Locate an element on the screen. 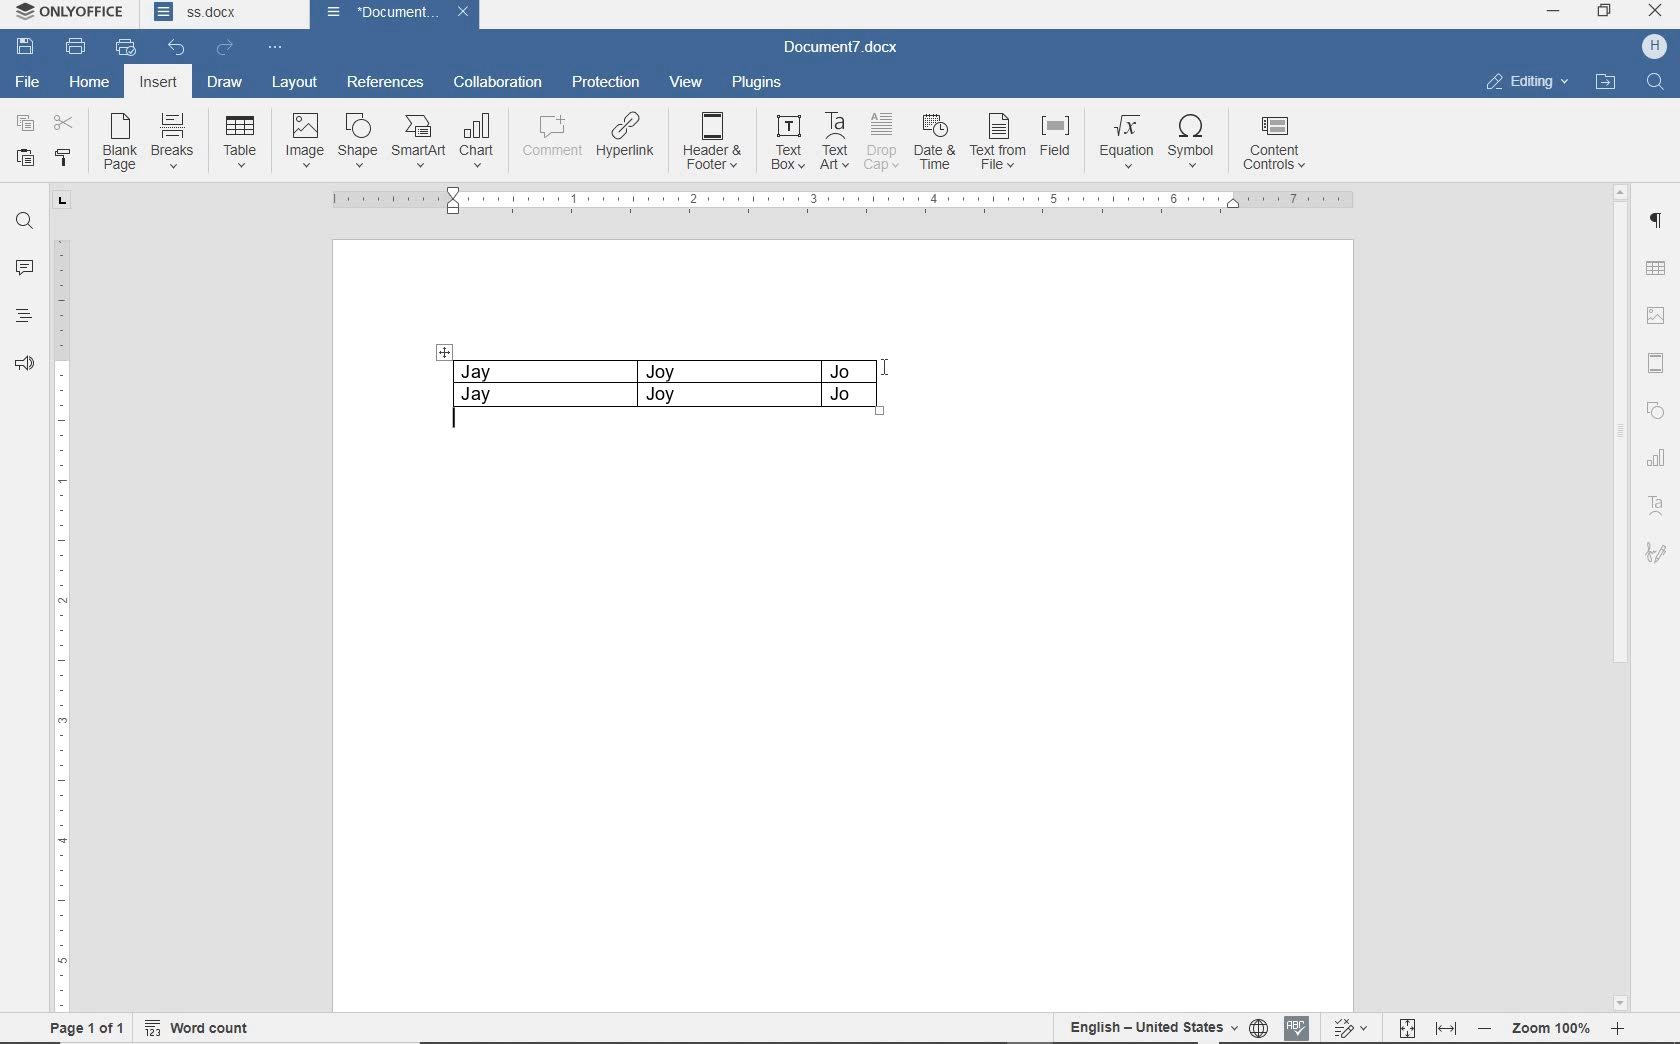 The height and width of the screenshot is (1044, 1680). BLANK PAGE is located at coordinates (117, 144).